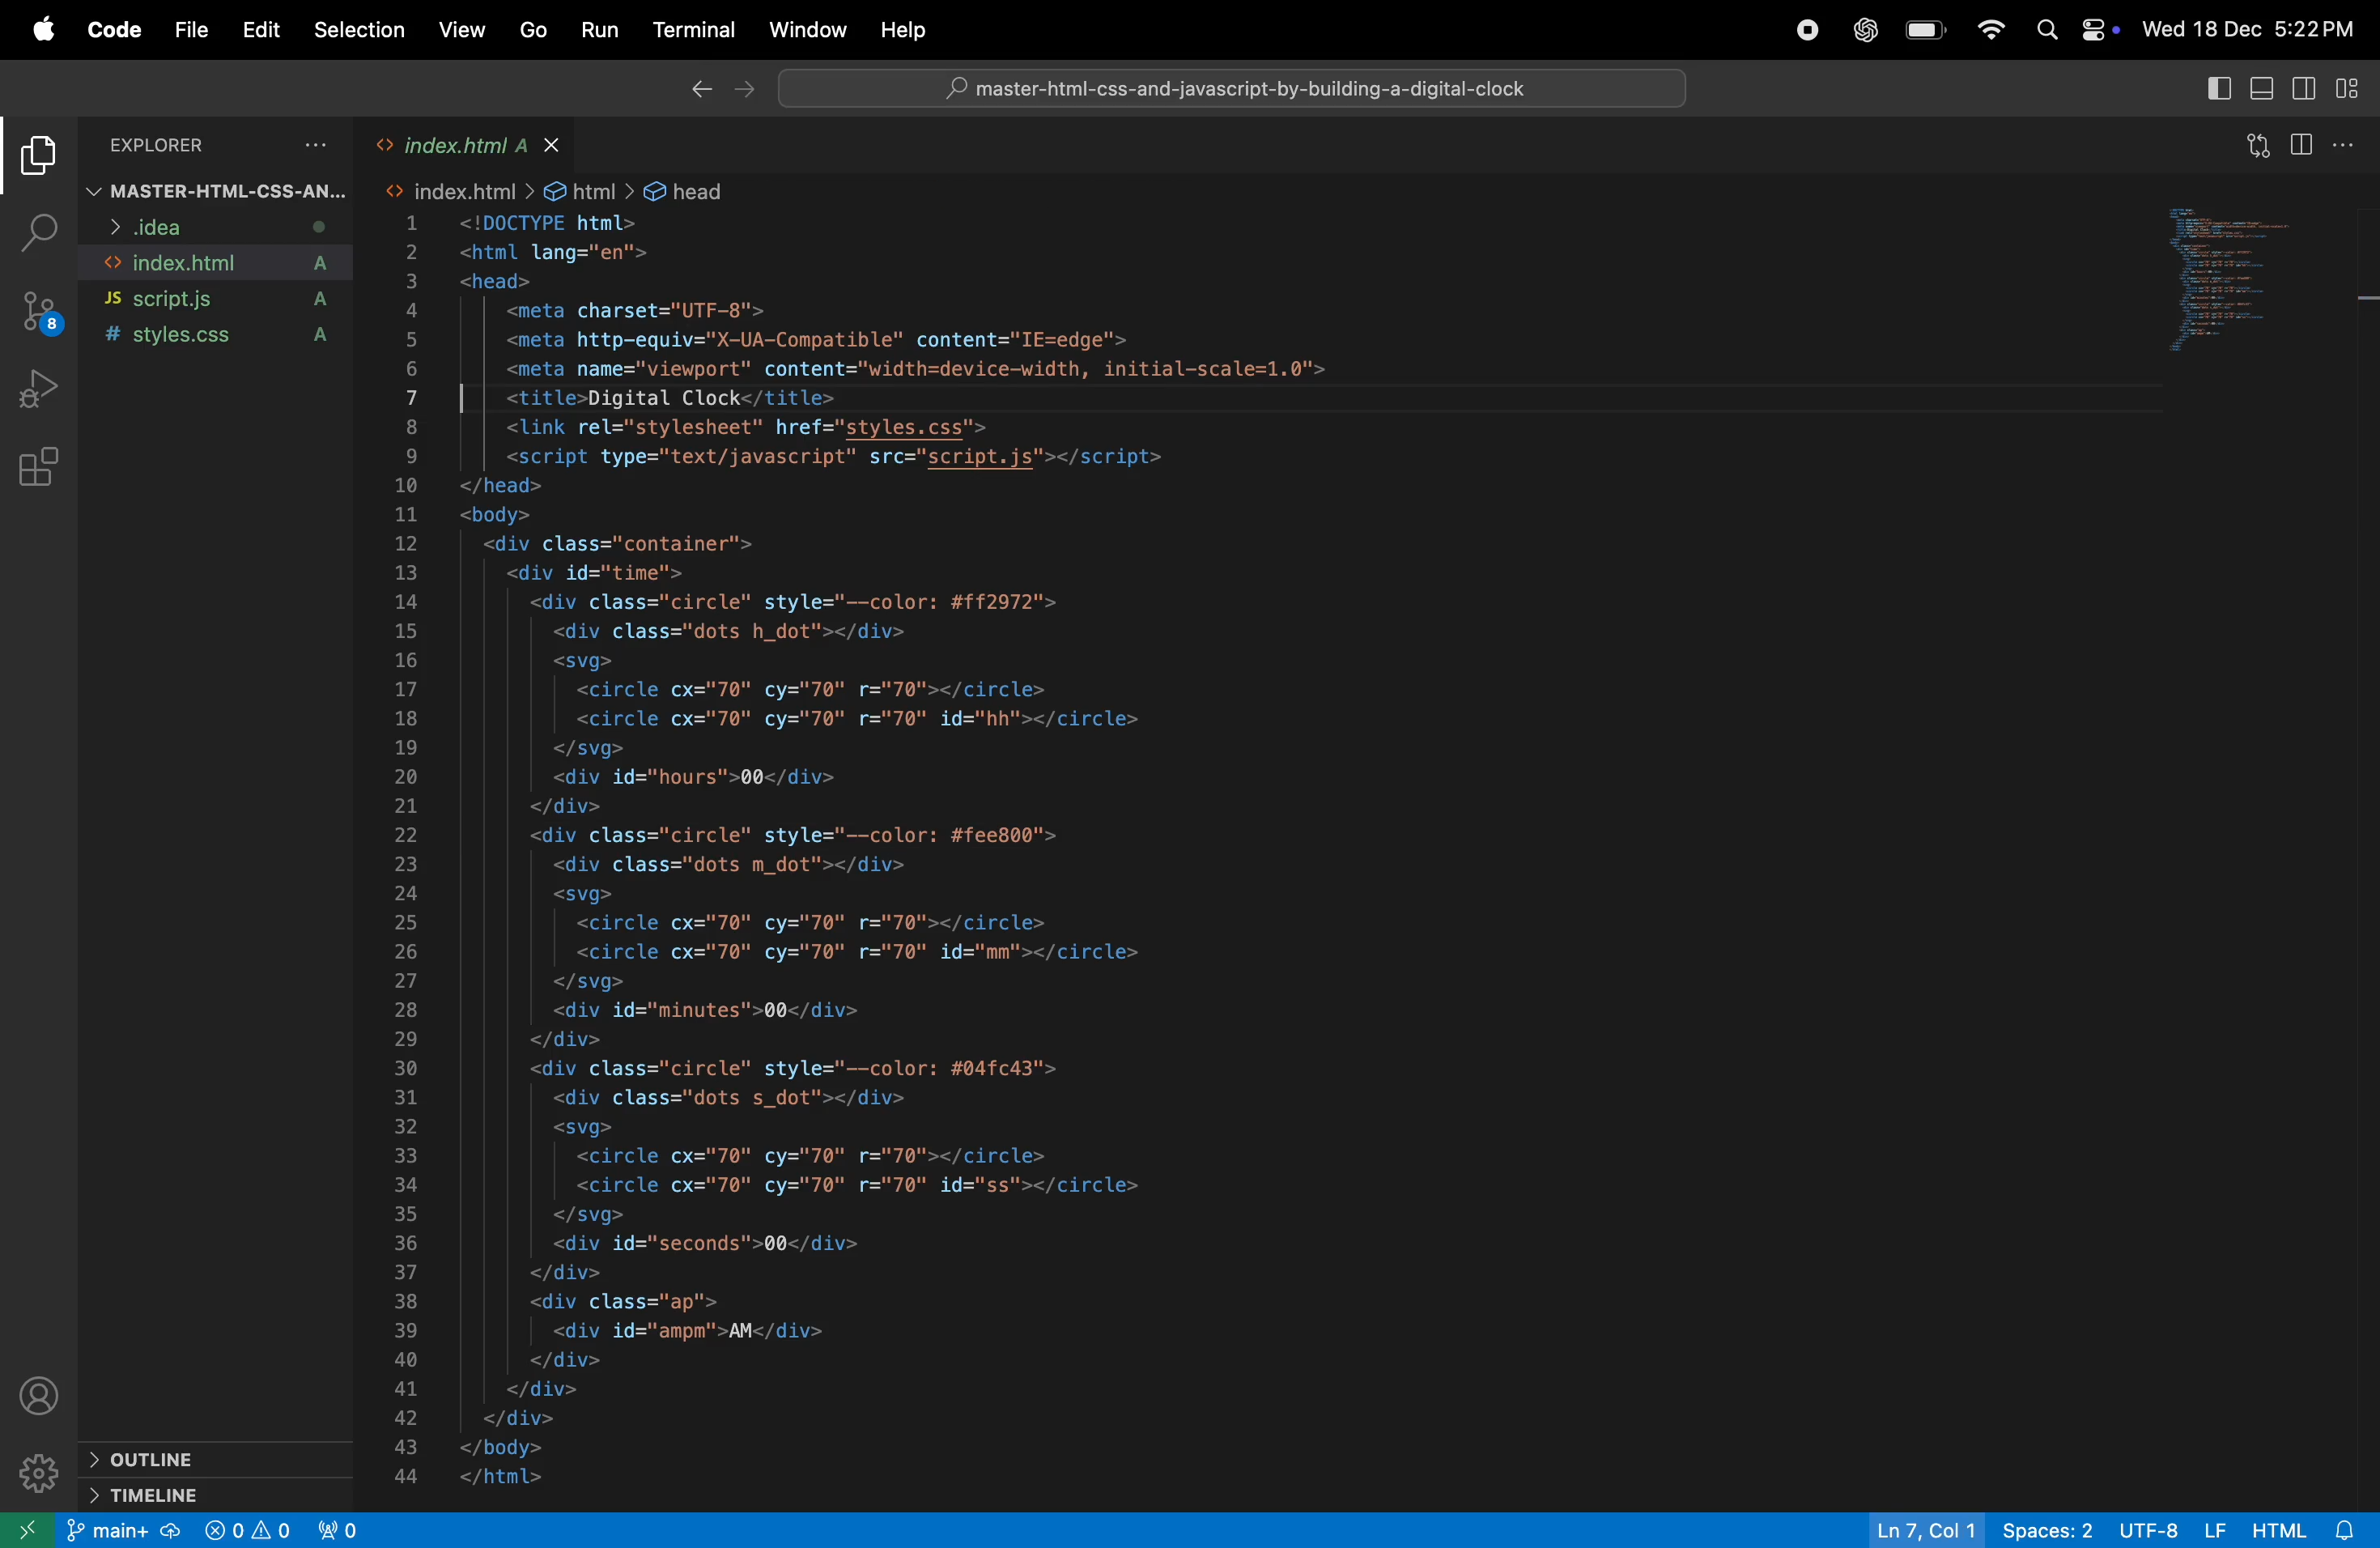  I want to click on settings, so click(39, 1473).